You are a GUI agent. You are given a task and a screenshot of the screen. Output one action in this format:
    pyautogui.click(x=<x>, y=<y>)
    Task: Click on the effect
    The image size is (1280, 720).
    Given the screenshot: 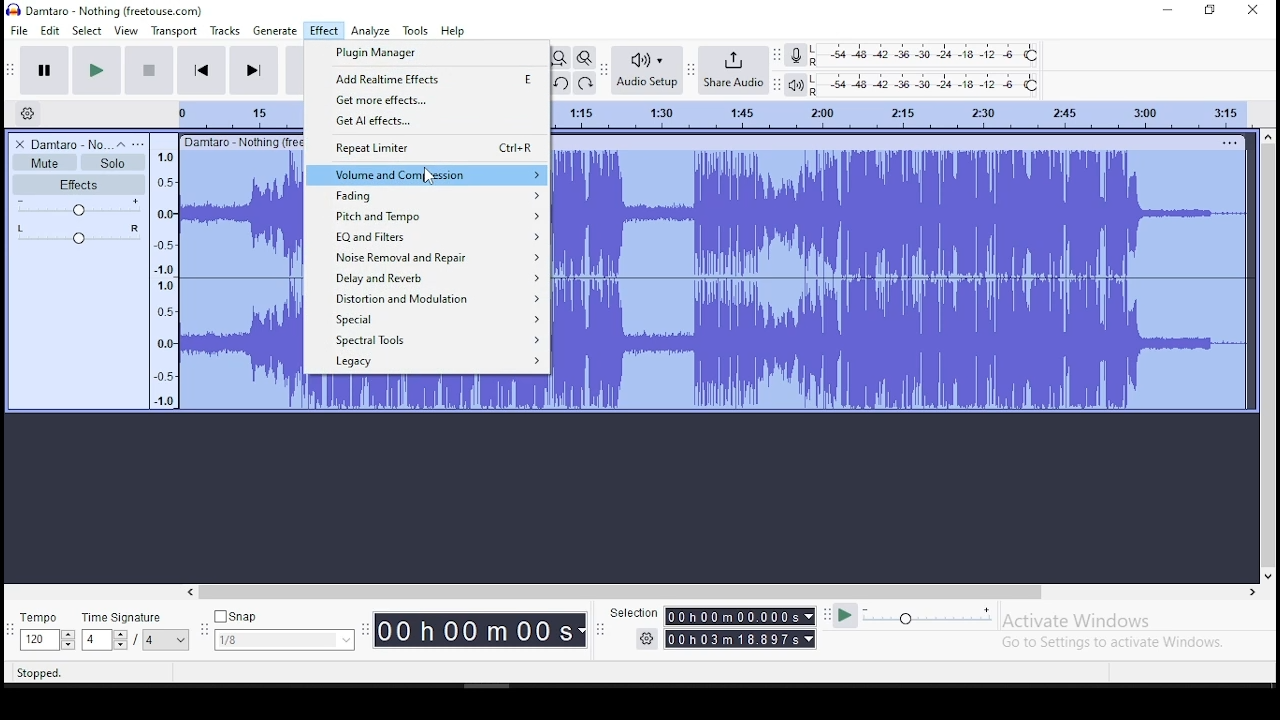 What is the action you would take?
    pyautogui.click(x=324, y=31)
    